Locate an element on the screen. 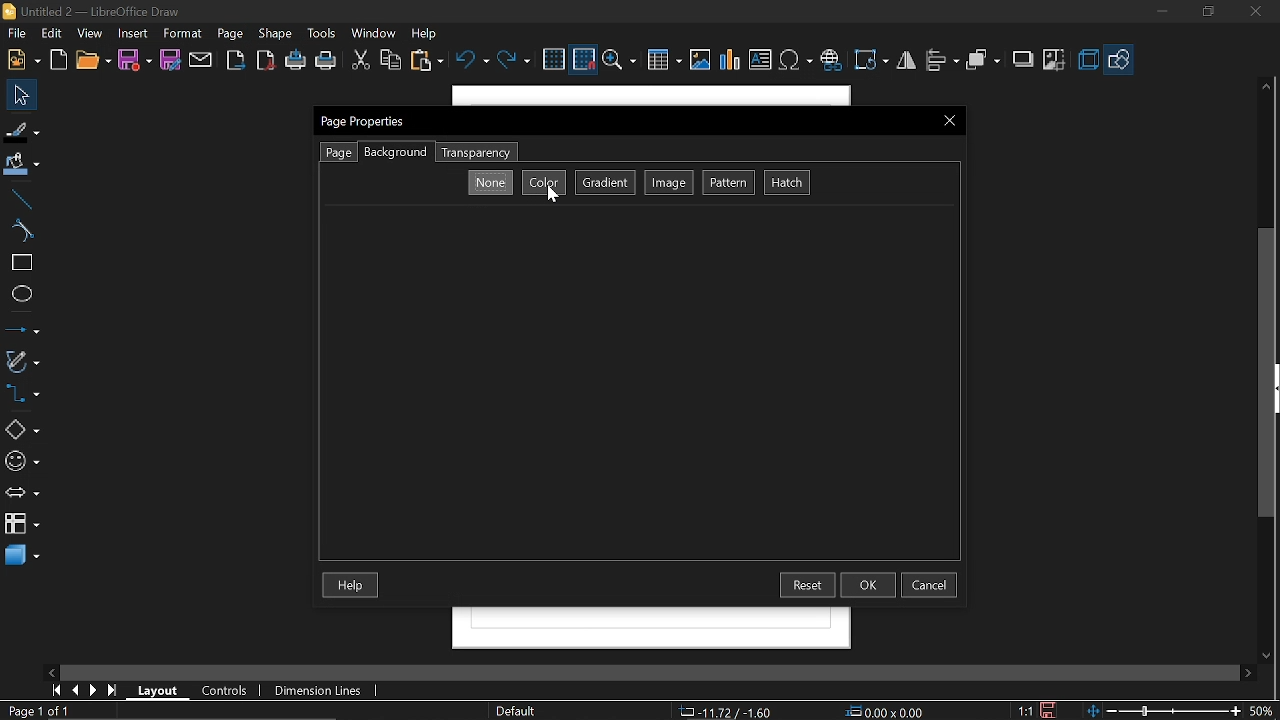 This screenshot has width=1280, height=720. Insert Image is located at coordinates (701, 61).